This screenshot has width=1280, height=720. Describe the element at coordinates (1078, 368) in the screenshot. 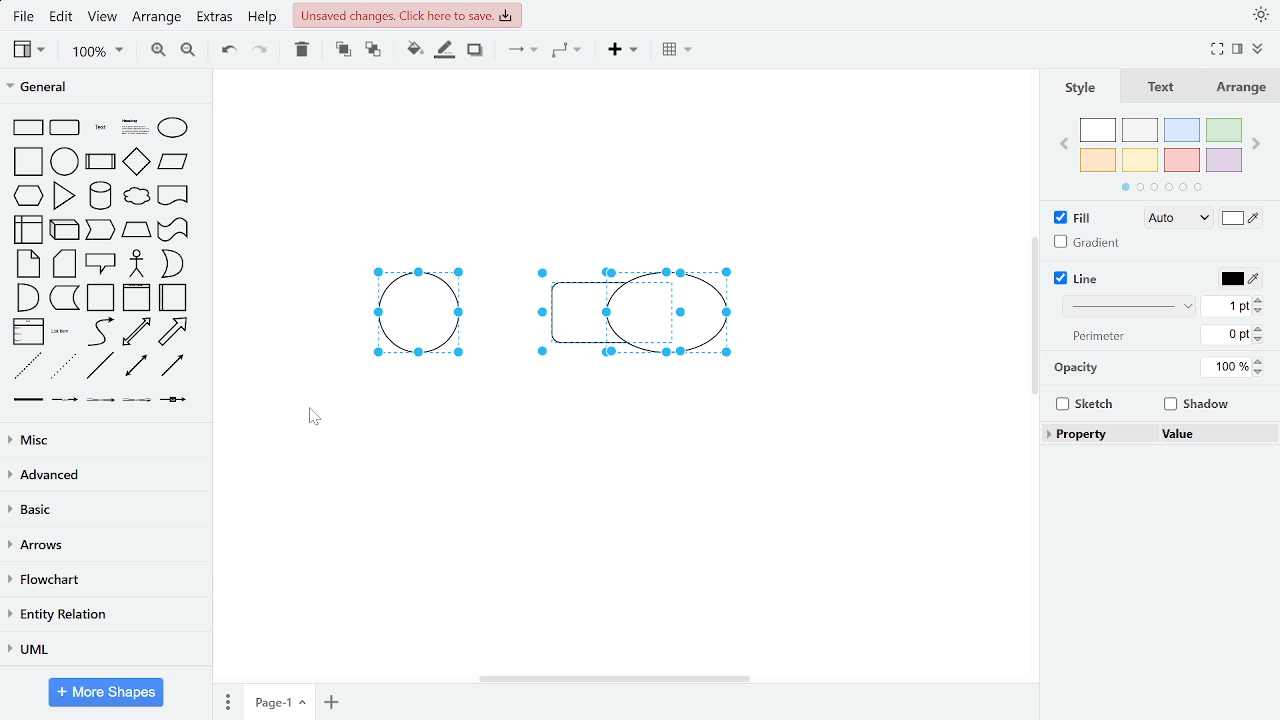

I see `opacity` at that location.